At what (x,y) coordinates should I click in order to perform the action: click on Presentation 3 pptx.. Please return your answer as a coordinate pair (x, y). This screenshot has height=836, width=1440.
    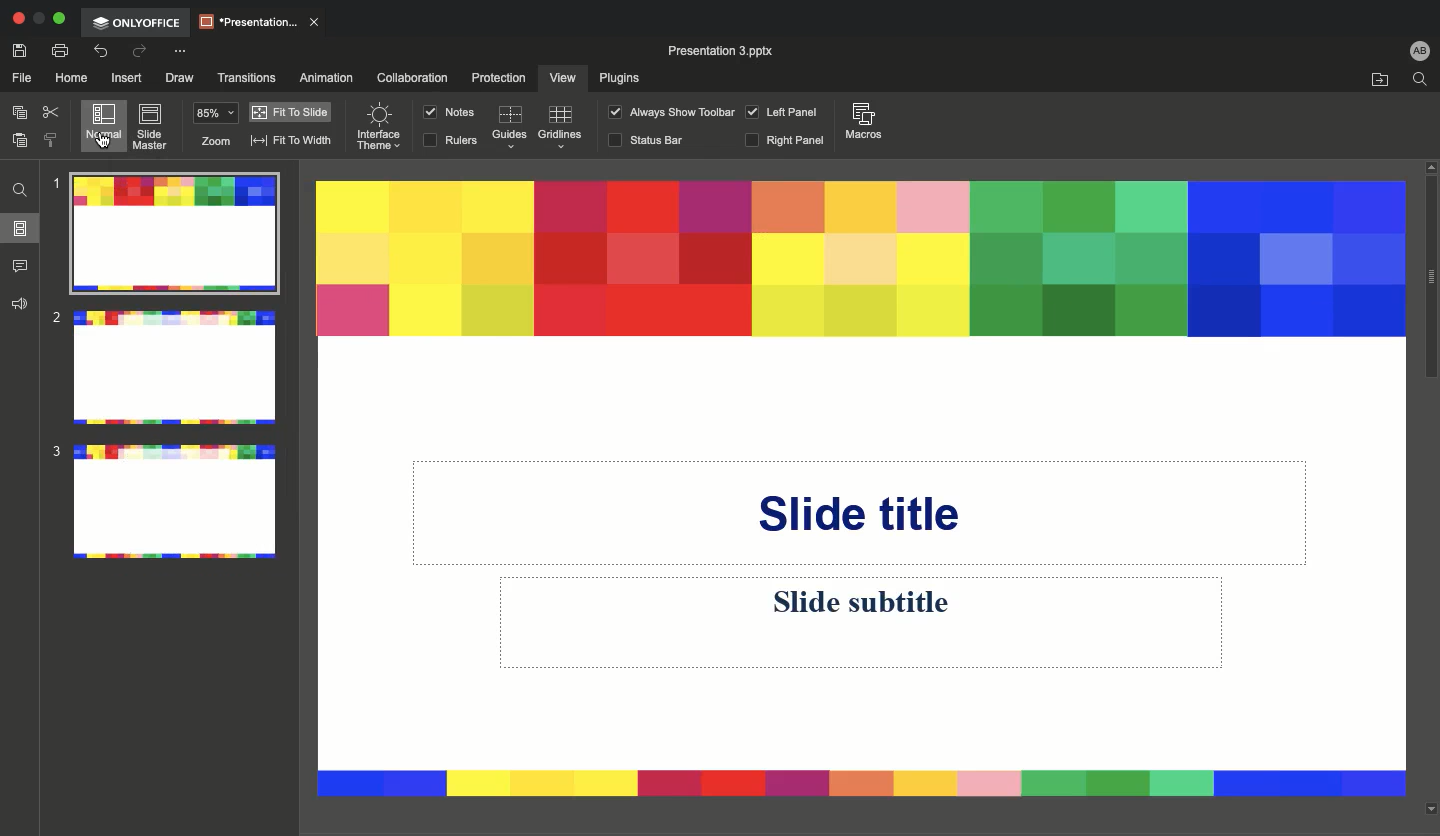
    Looking at the image, I should click on (735, 50).